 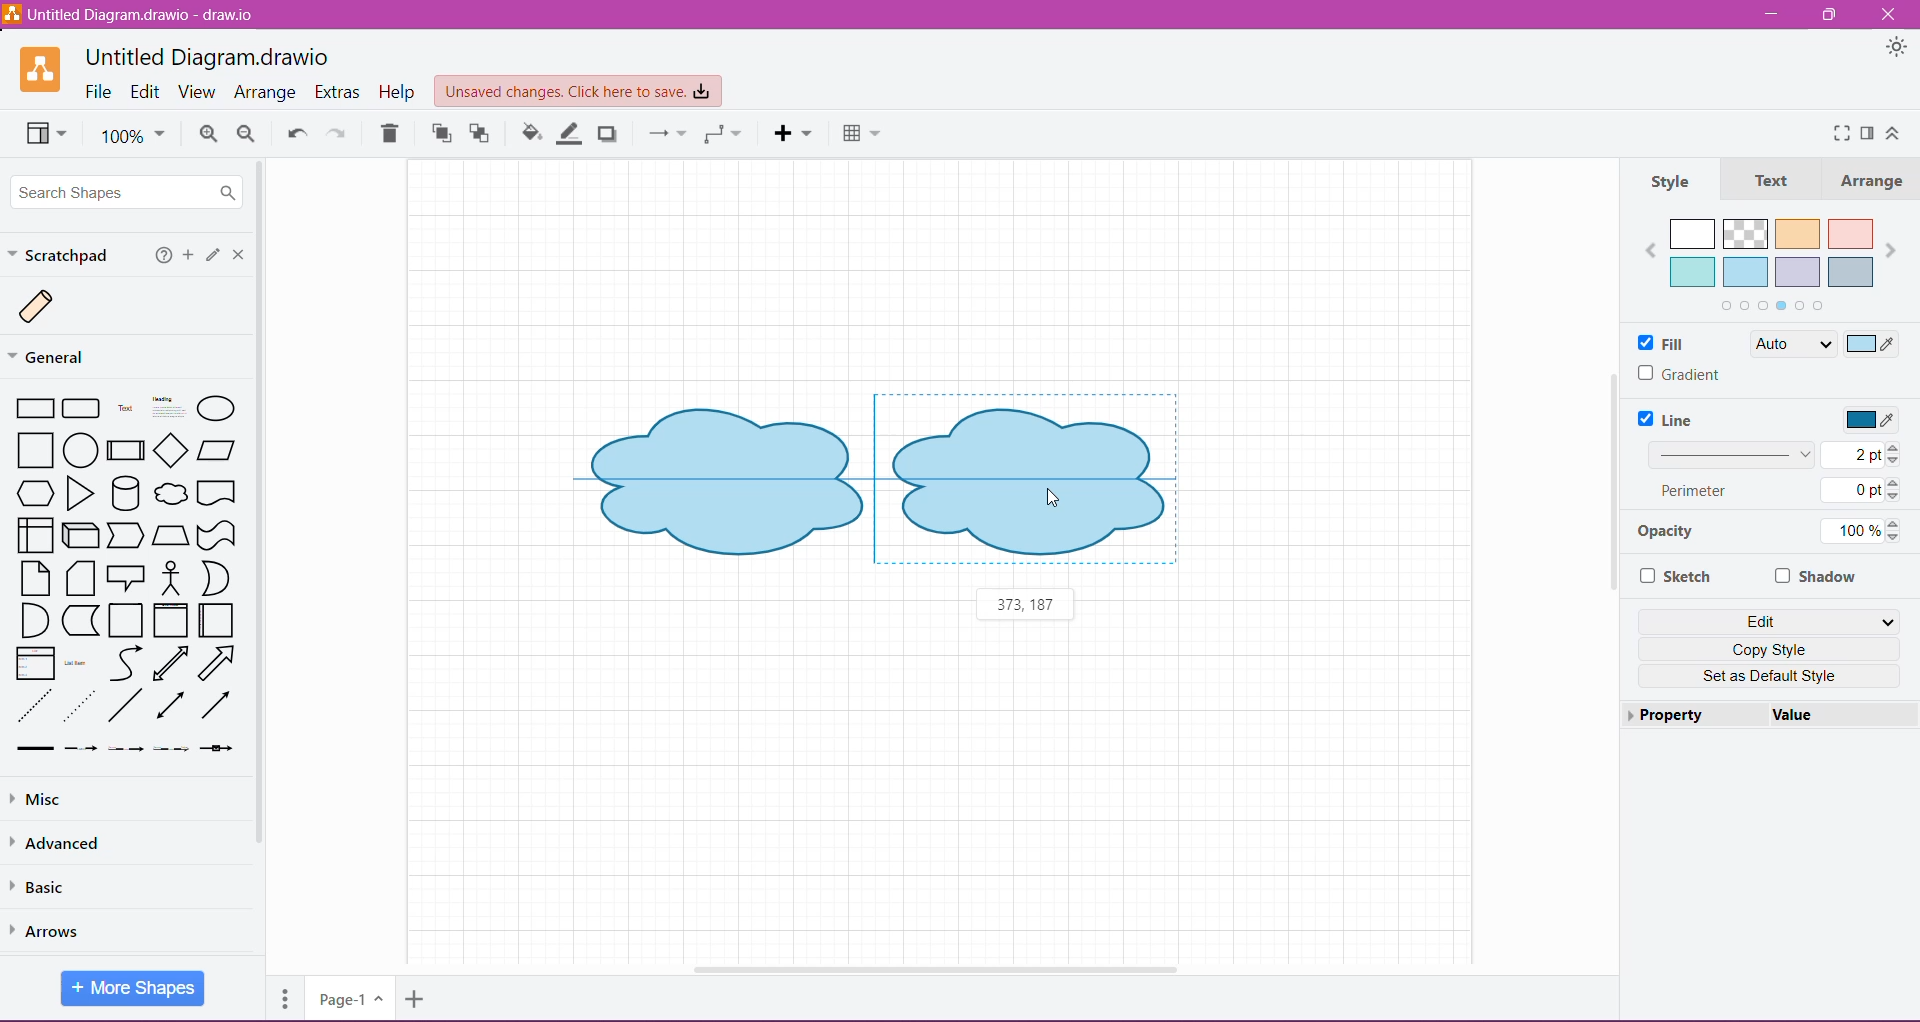 What do you see at coordinates (1876, 182) in the screenshot?
I see `Arrange` at bounding box center [1876, 182].